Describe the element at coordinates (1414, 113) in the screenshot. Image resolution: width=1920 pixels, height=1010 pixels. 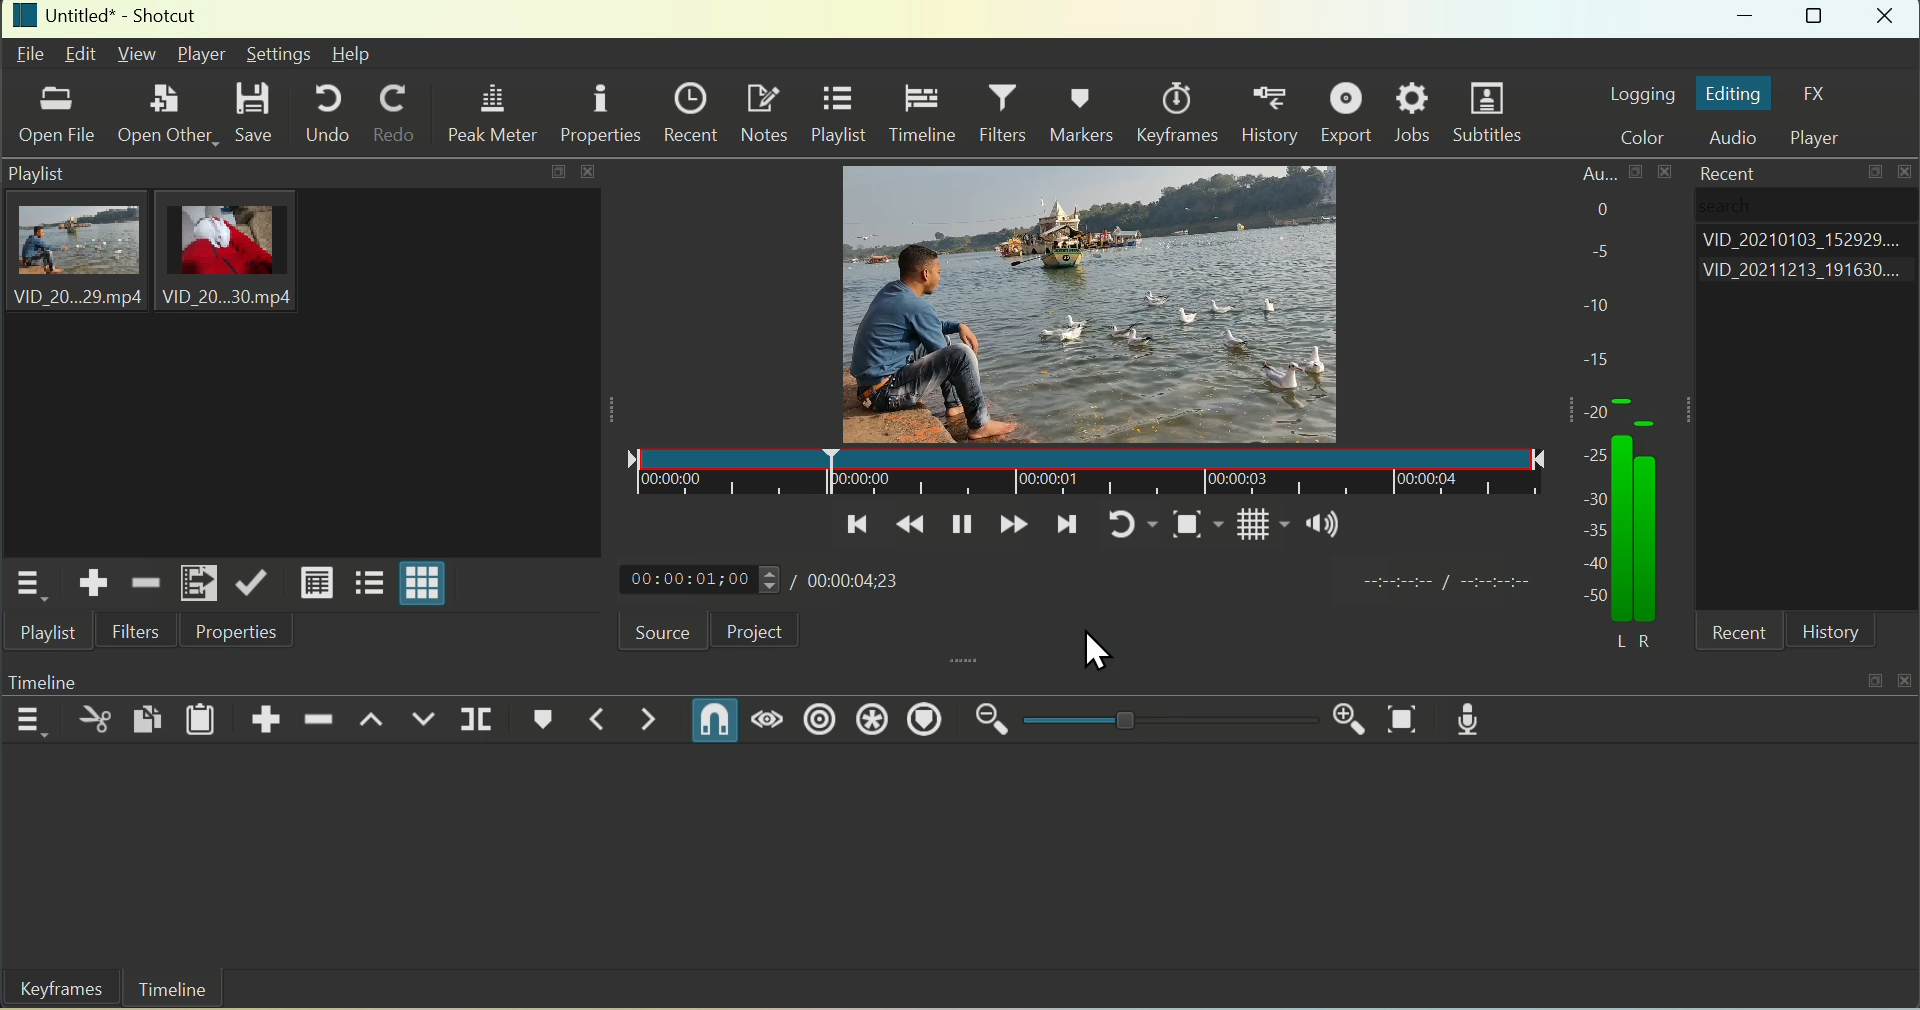
I see `Jobs` at that location.